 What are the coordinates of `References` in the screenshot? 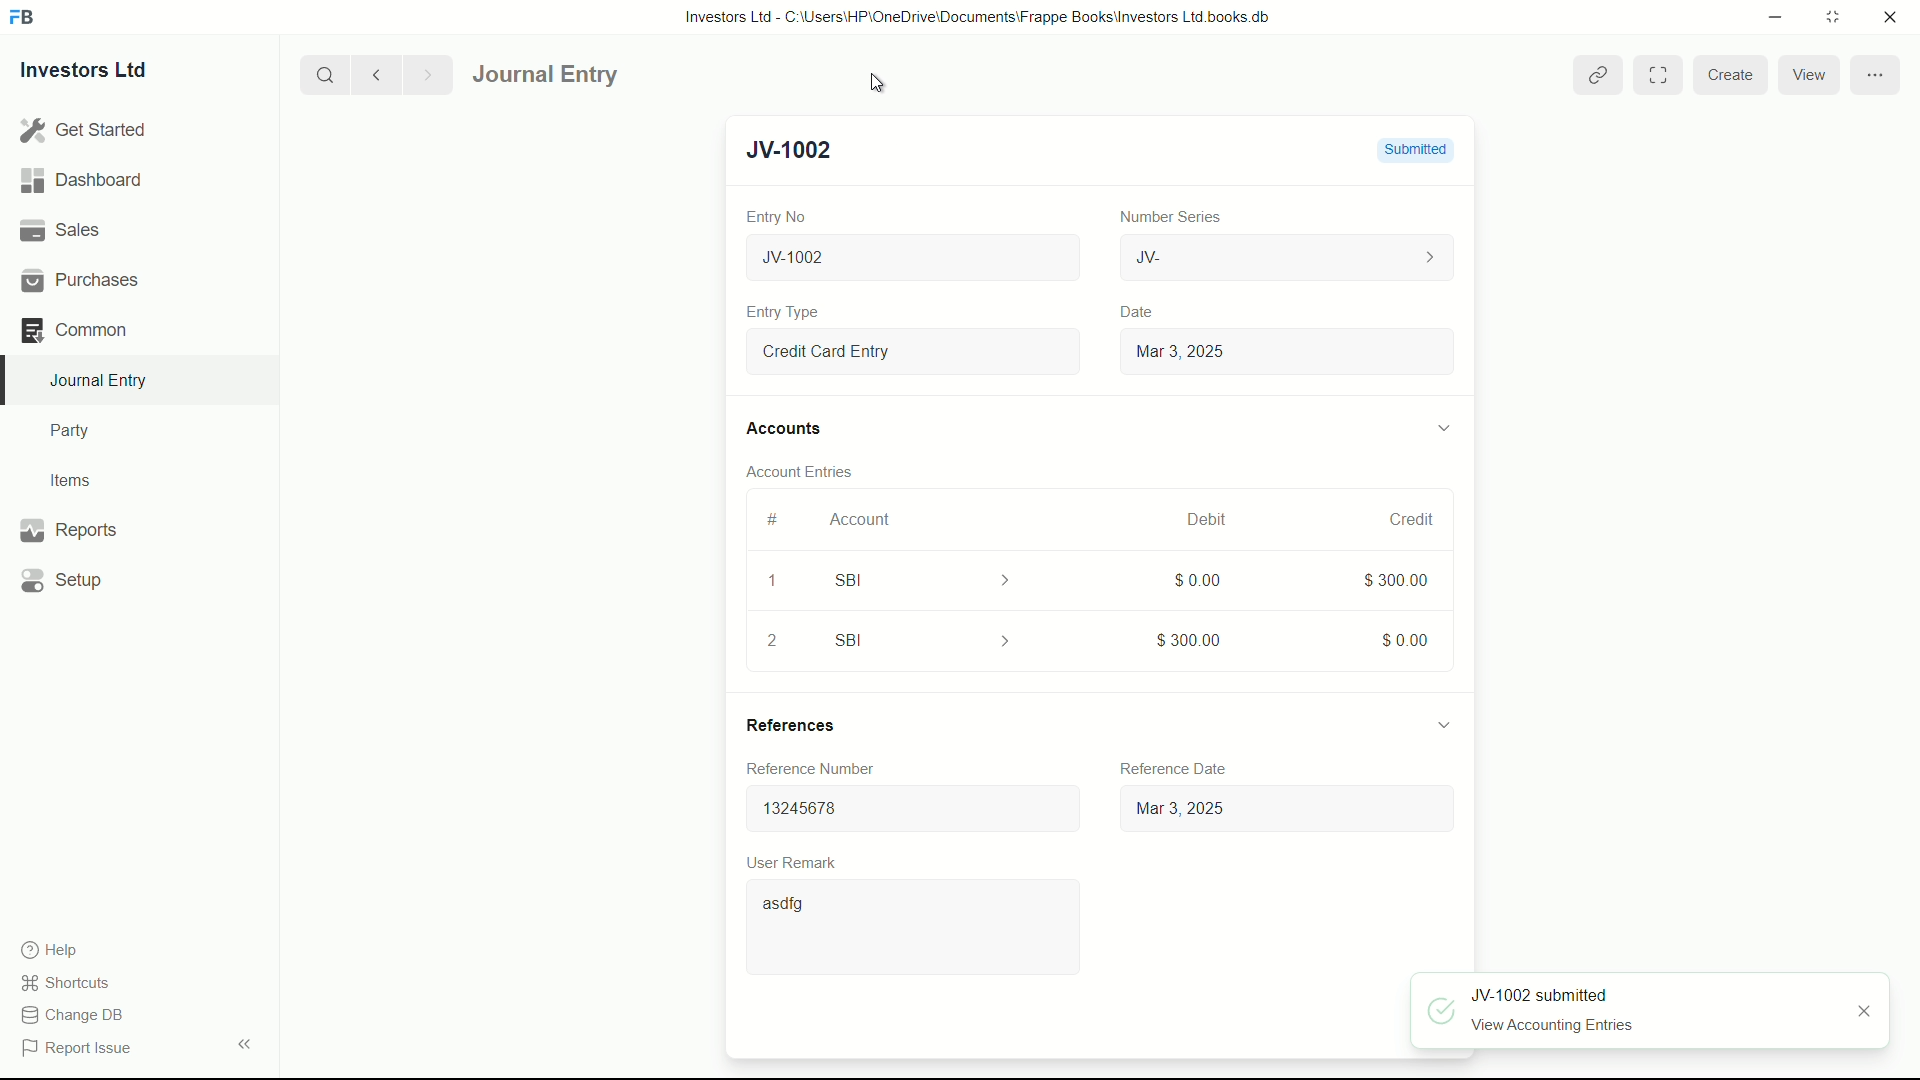 It's located at (806, 723).